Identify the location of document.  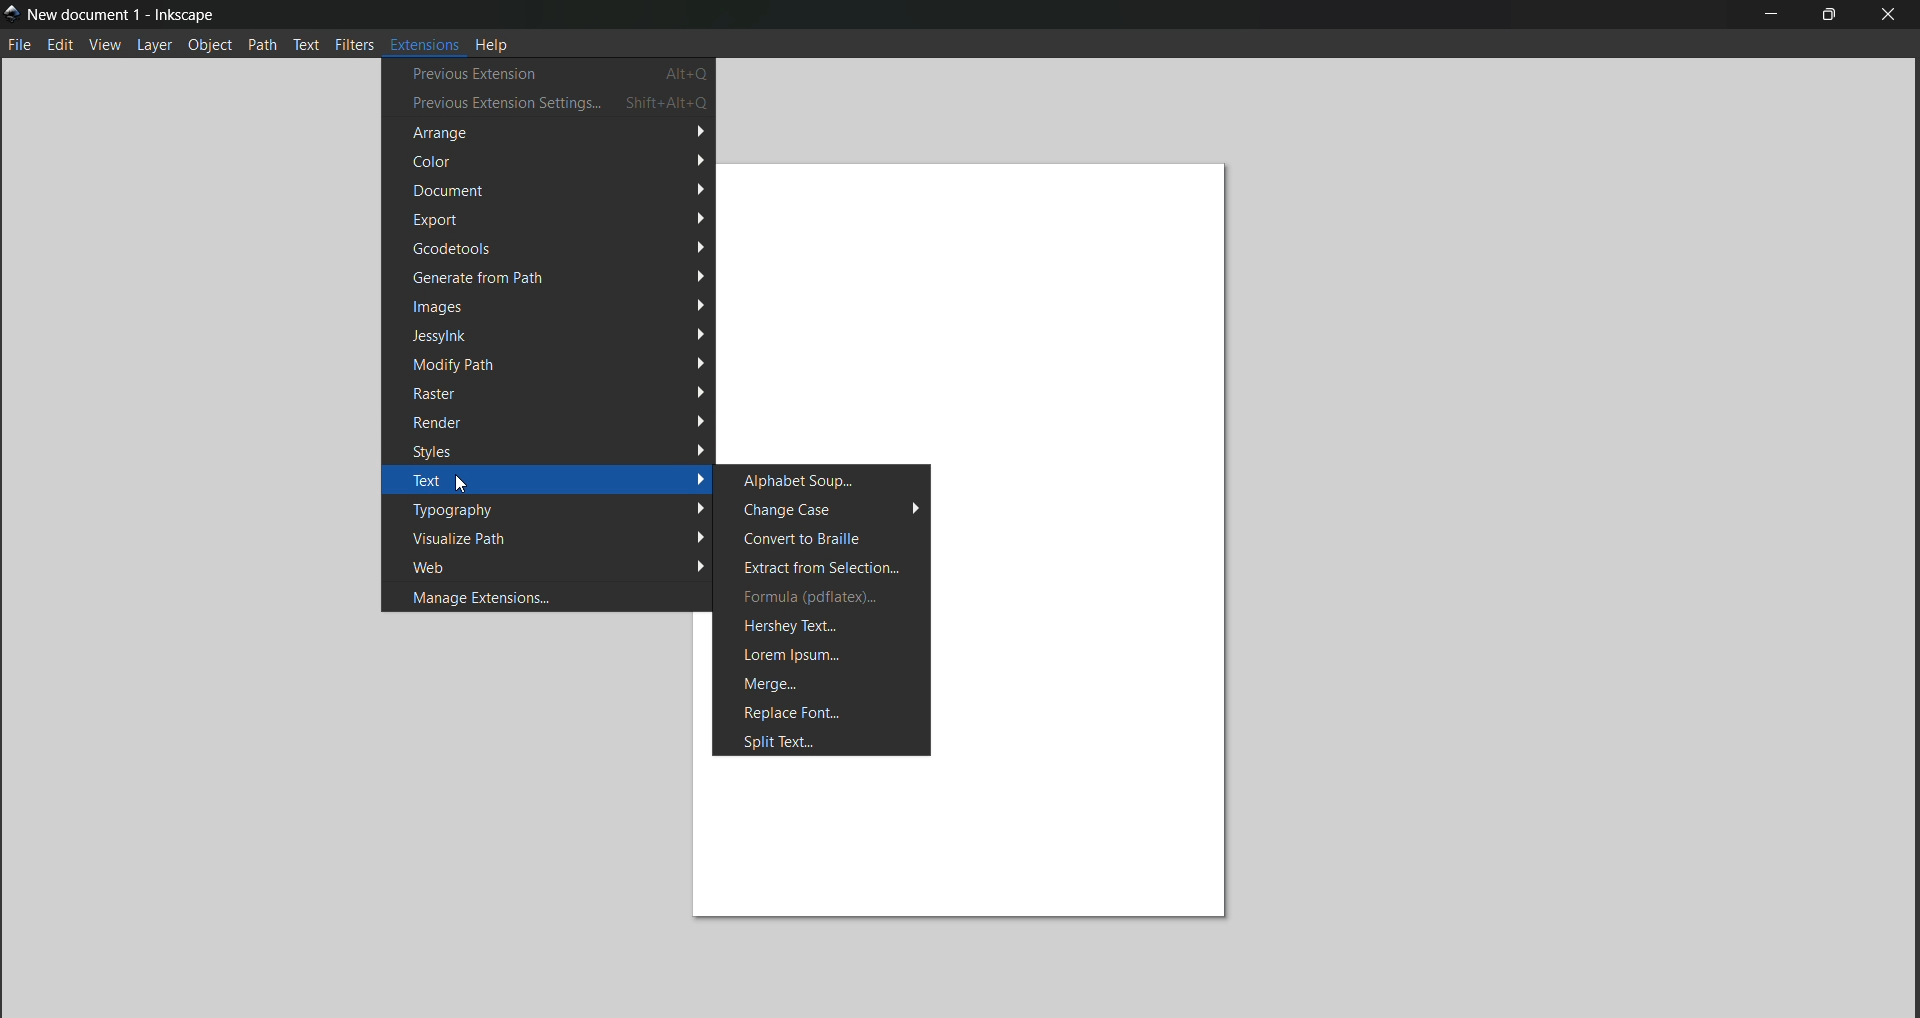
(555, 191).